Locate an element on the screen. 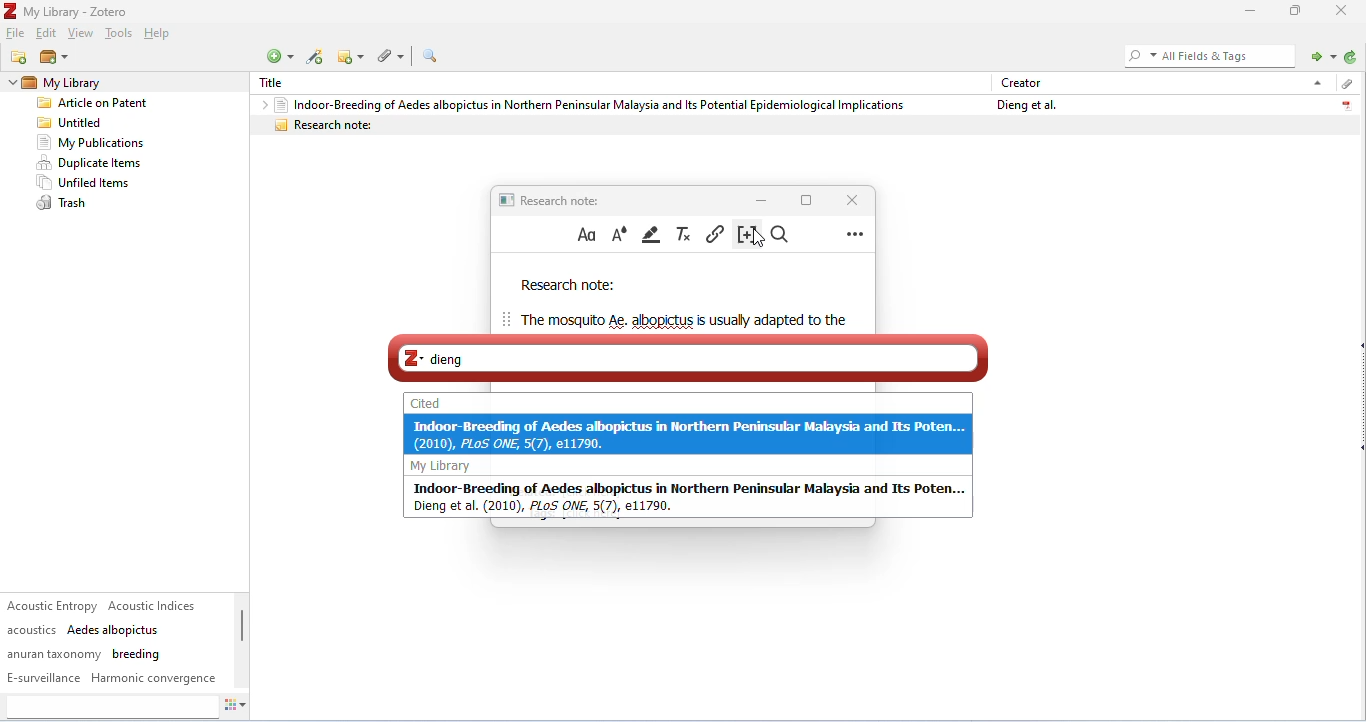  actions is located at coordinates (236, 708).